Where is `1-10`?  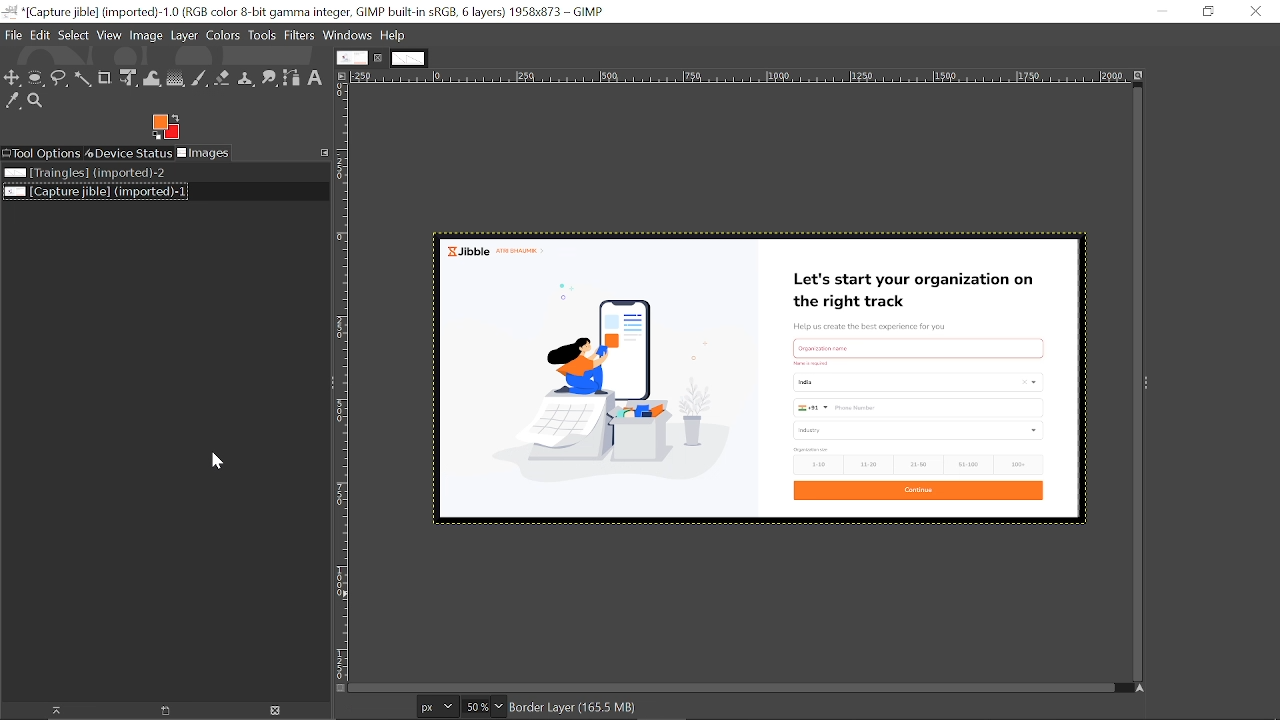
1-10 is located at coordinates (815, 464).